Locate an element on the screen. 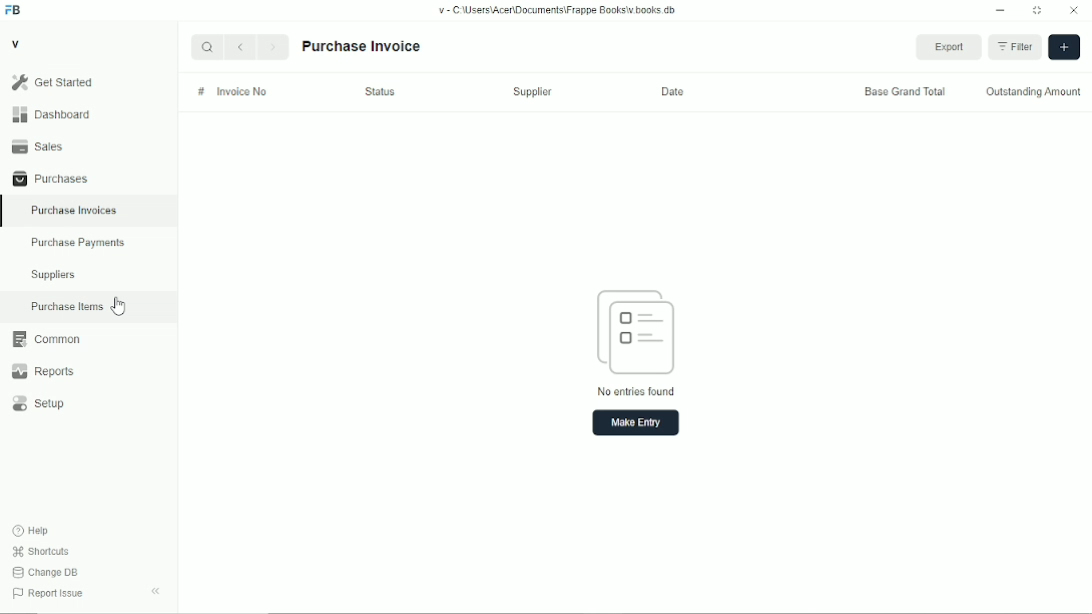 The width and height of the screenshot is (1092, 614). v-C:\Users\Acer\Documents\Frappe books\v.books.db is located at coordinates (558, 10).